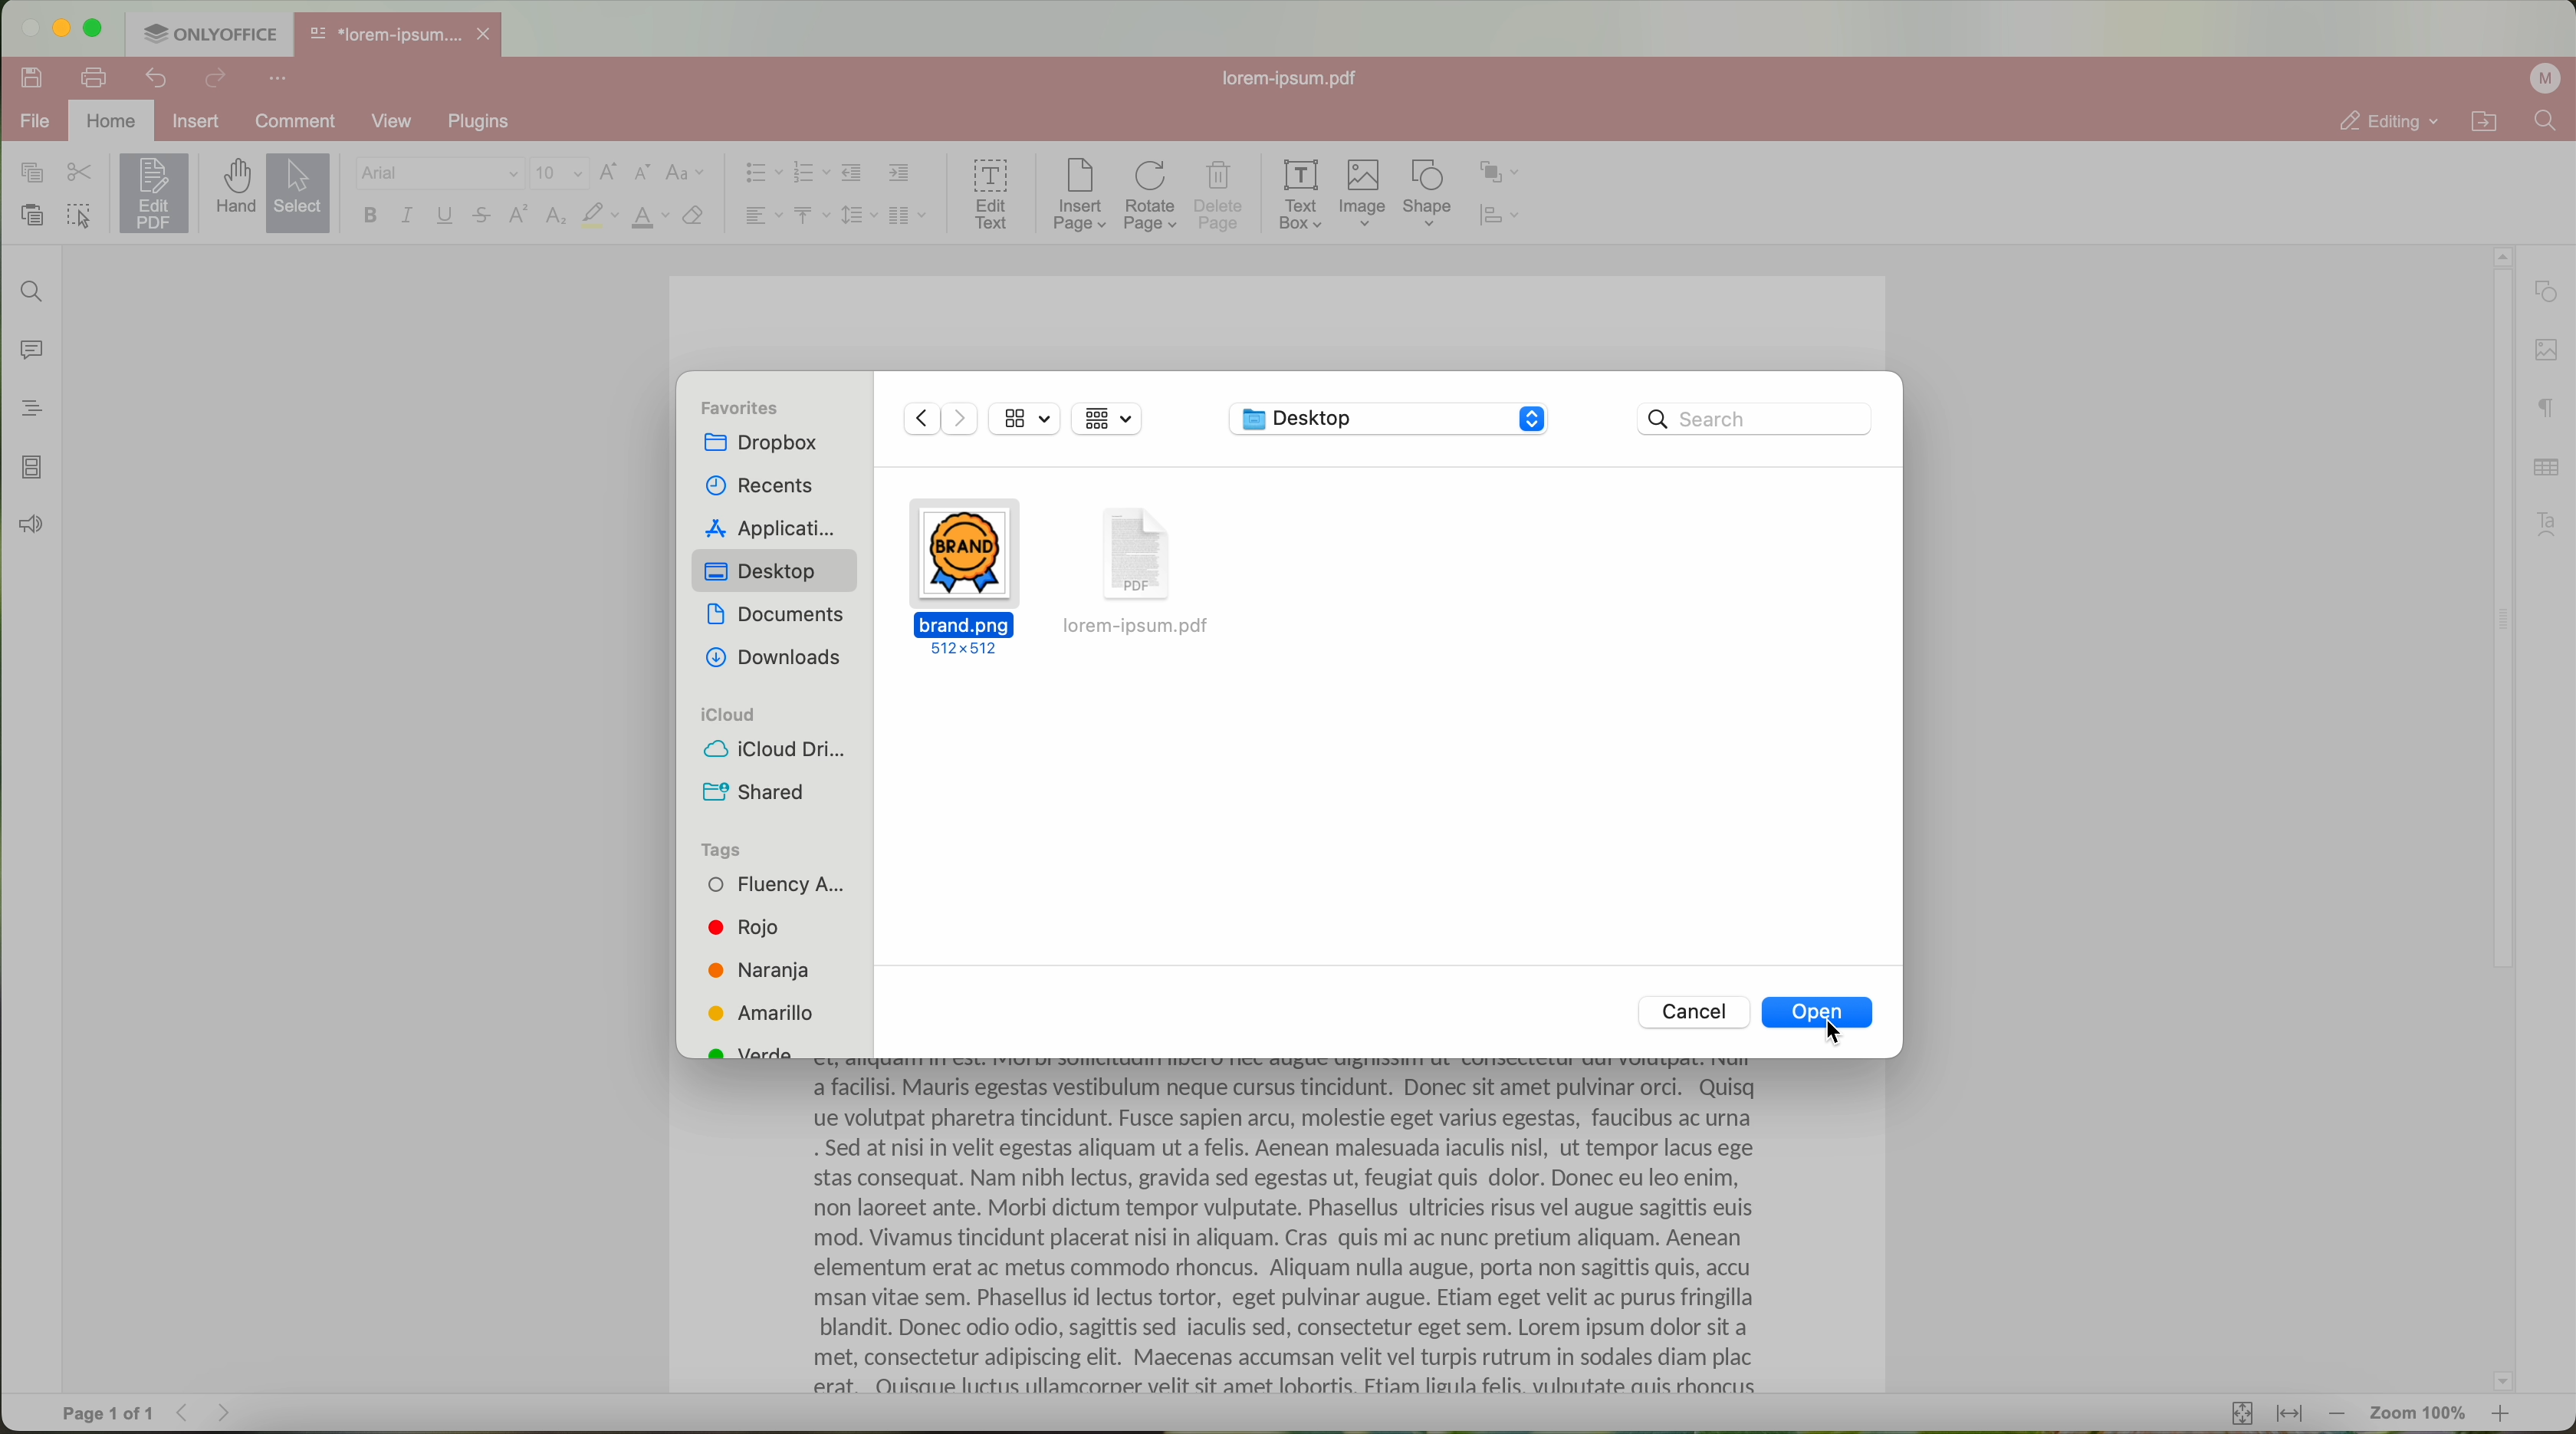 This screenshot has height=1434, width=2576. What do you see at coordinates (2549, 78) in the screenshot?
I see `profile` at bounding box center [2549, 78].